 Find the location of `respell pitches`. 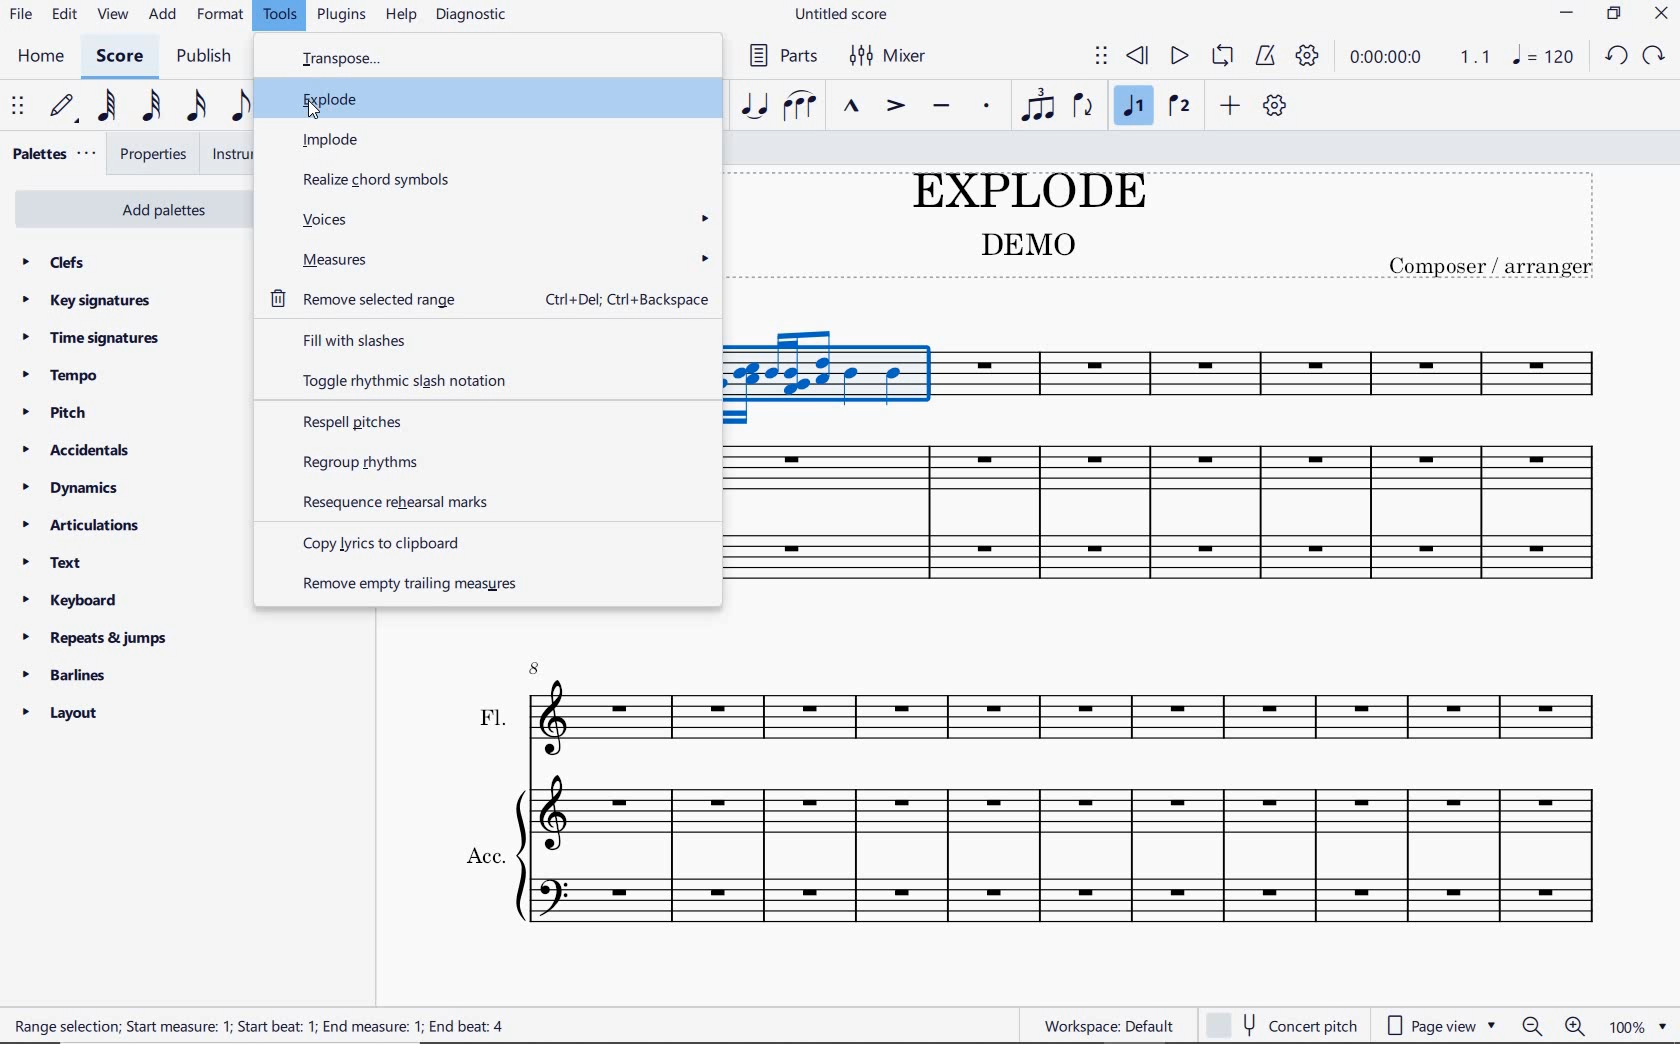

respell pitches is located at coordinates (482, 421).